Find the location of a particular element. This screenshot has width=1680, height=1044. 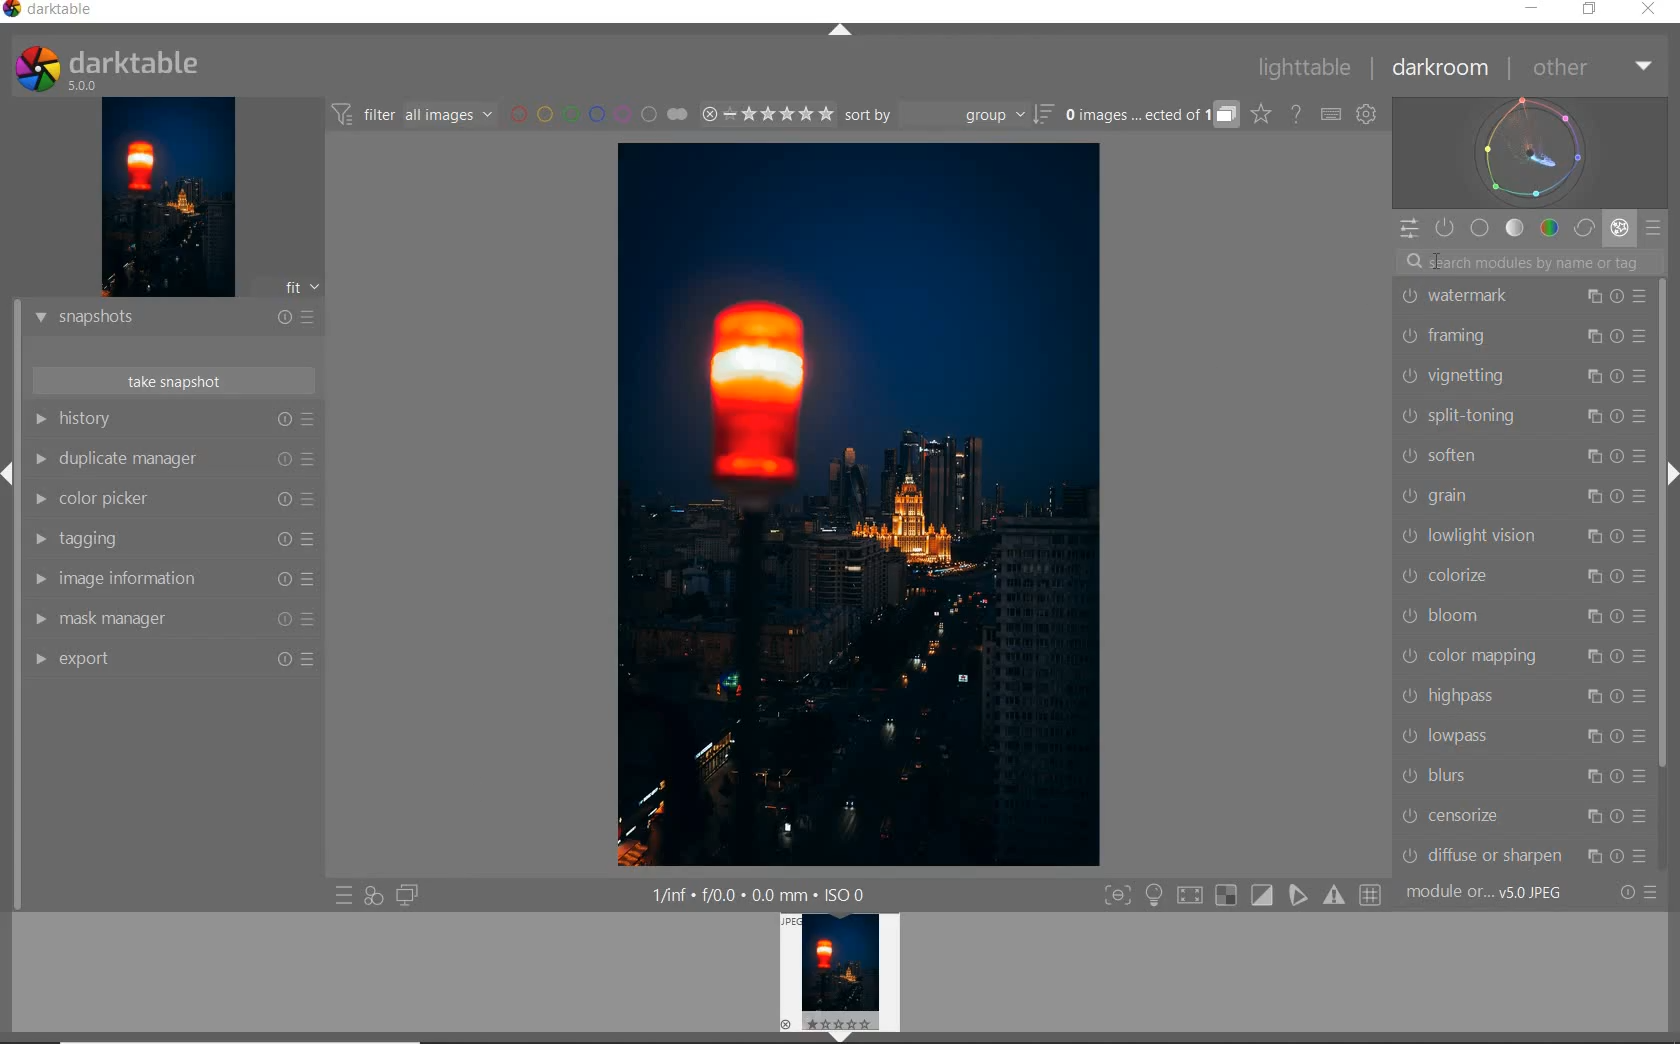

BASE is located at coordinates (1482, 228).